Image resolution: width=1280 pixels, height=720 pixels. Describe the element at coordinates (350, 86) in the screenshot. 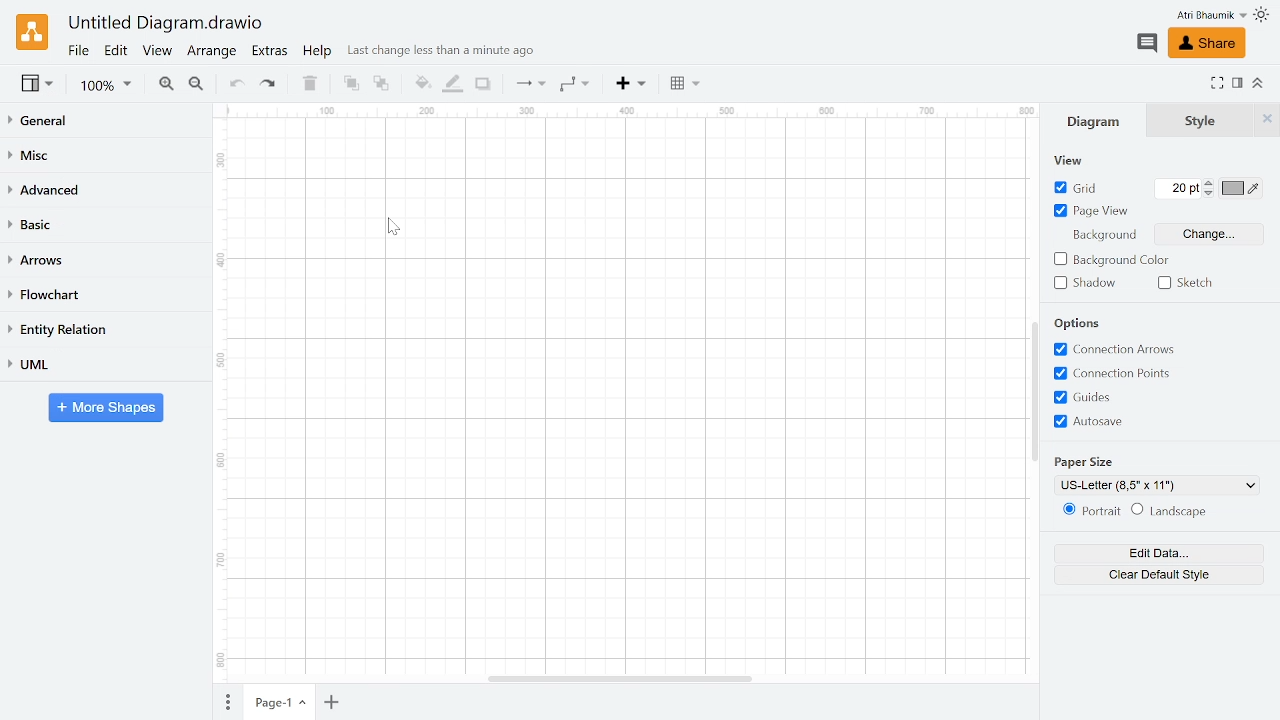

I see `To front` at that location.